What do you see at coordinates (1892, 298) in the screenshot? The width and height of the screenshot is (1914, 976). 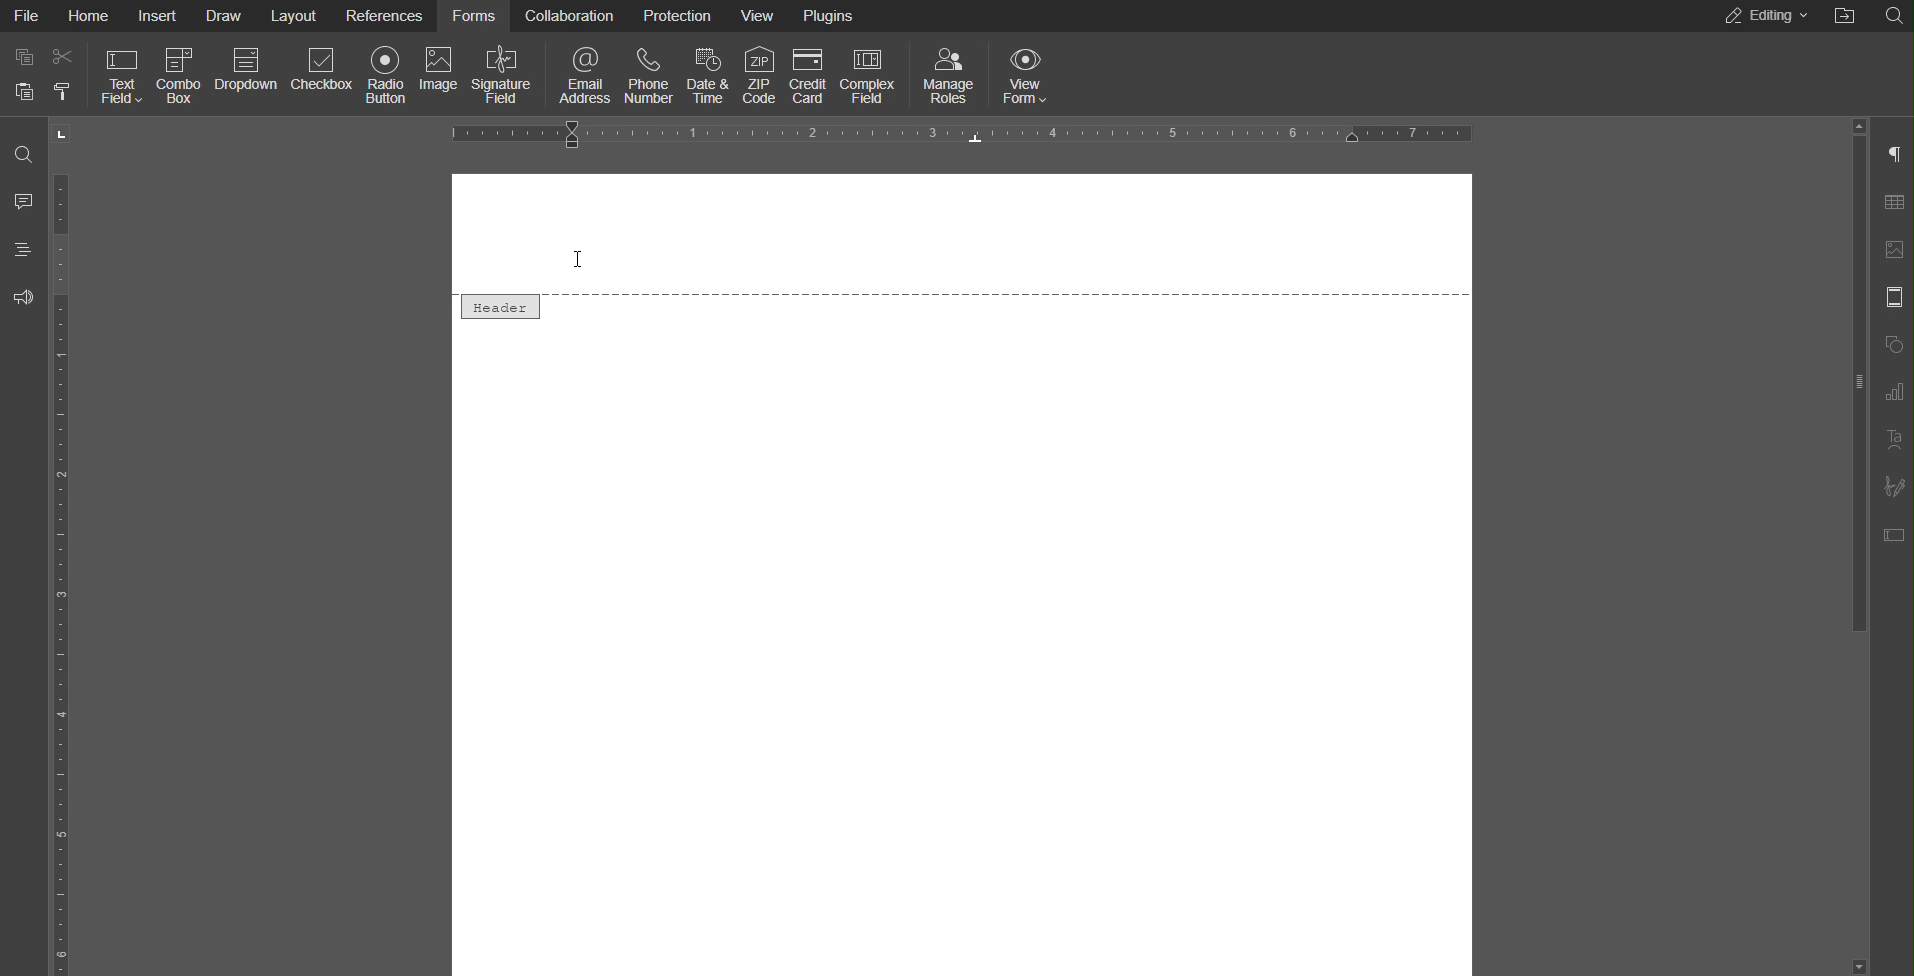 I see `Header and Footer` at bounding box center [1892, 298].